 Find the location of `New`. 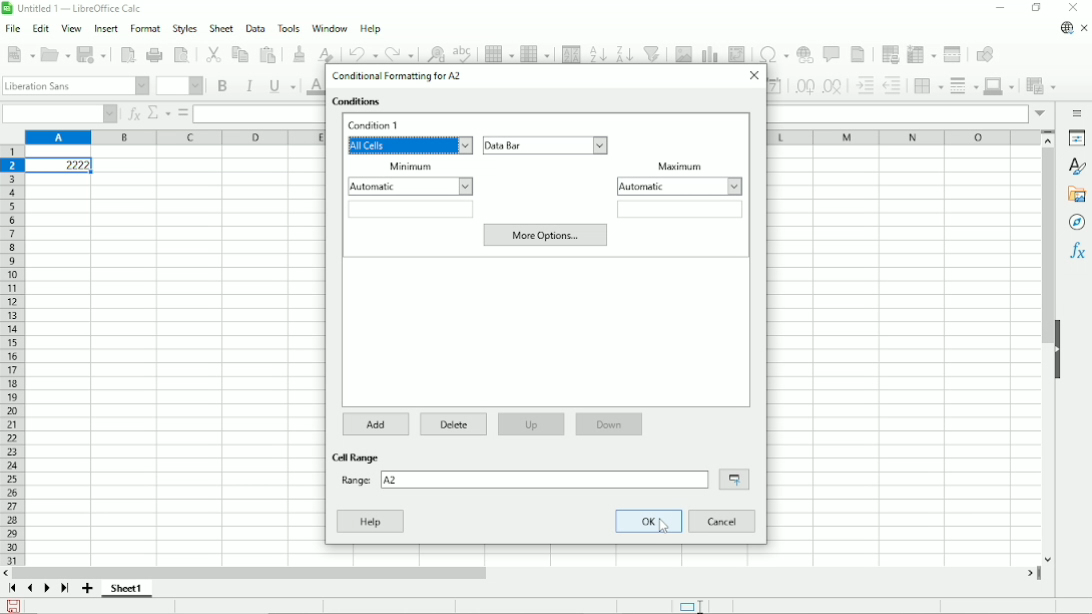

New is located at coordinates (19, 54).